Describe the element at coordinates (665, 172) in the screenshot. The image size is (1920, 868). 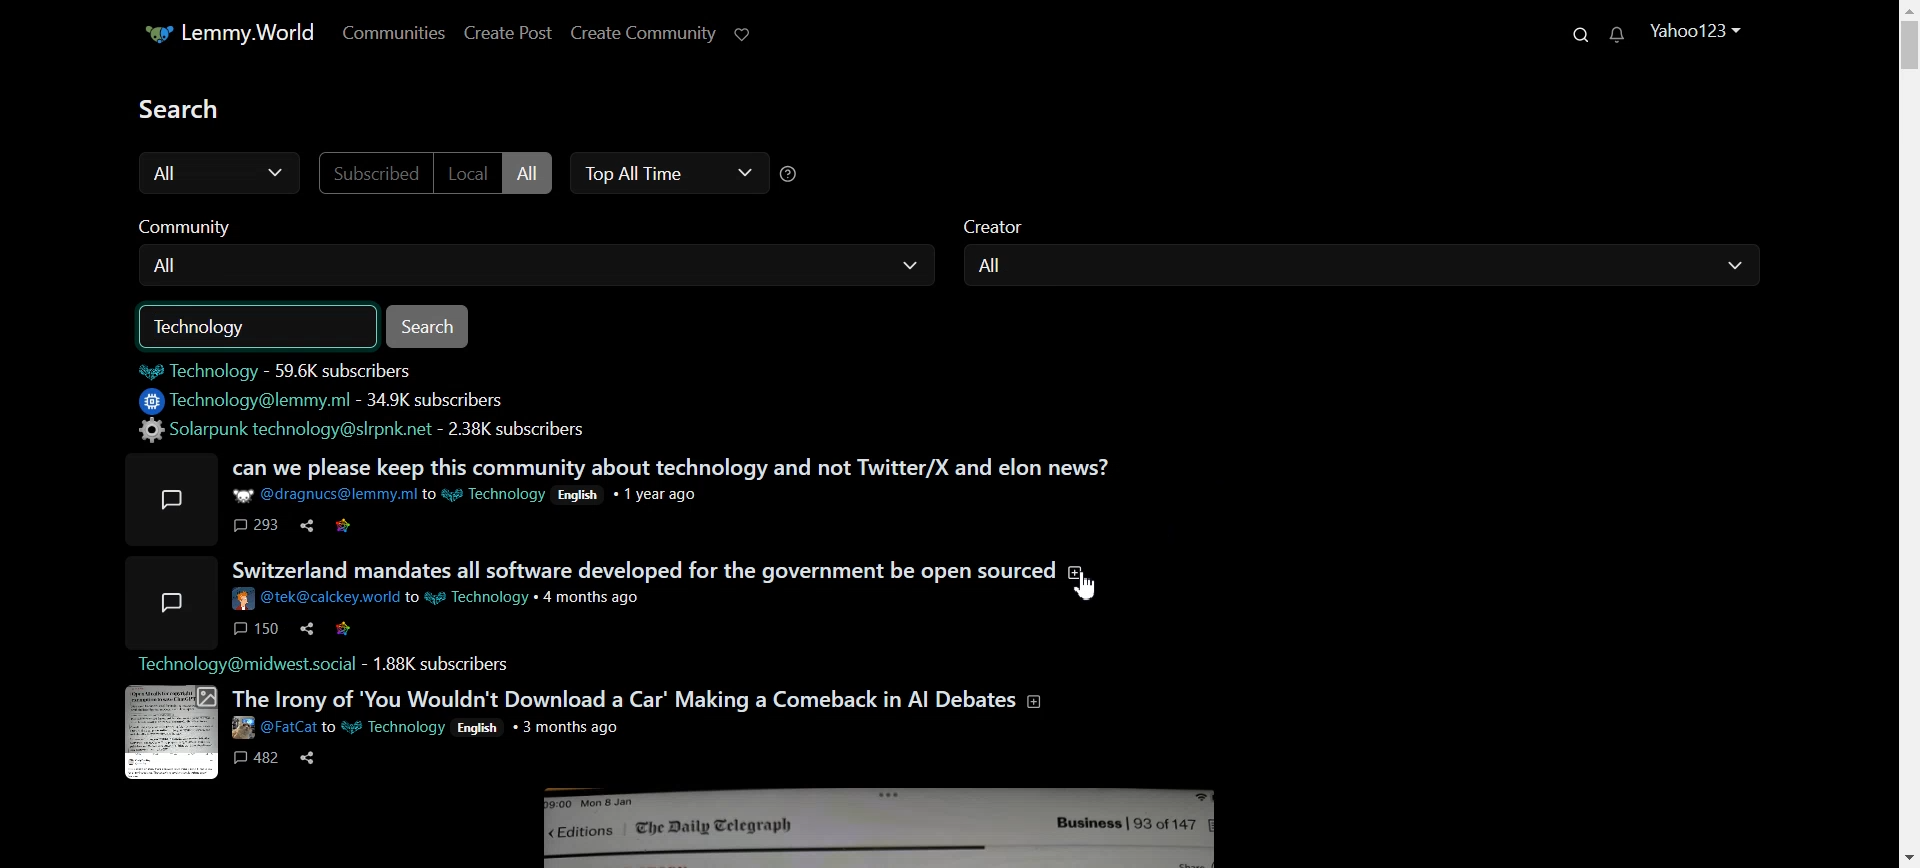
I see `Top All Time` at that location.